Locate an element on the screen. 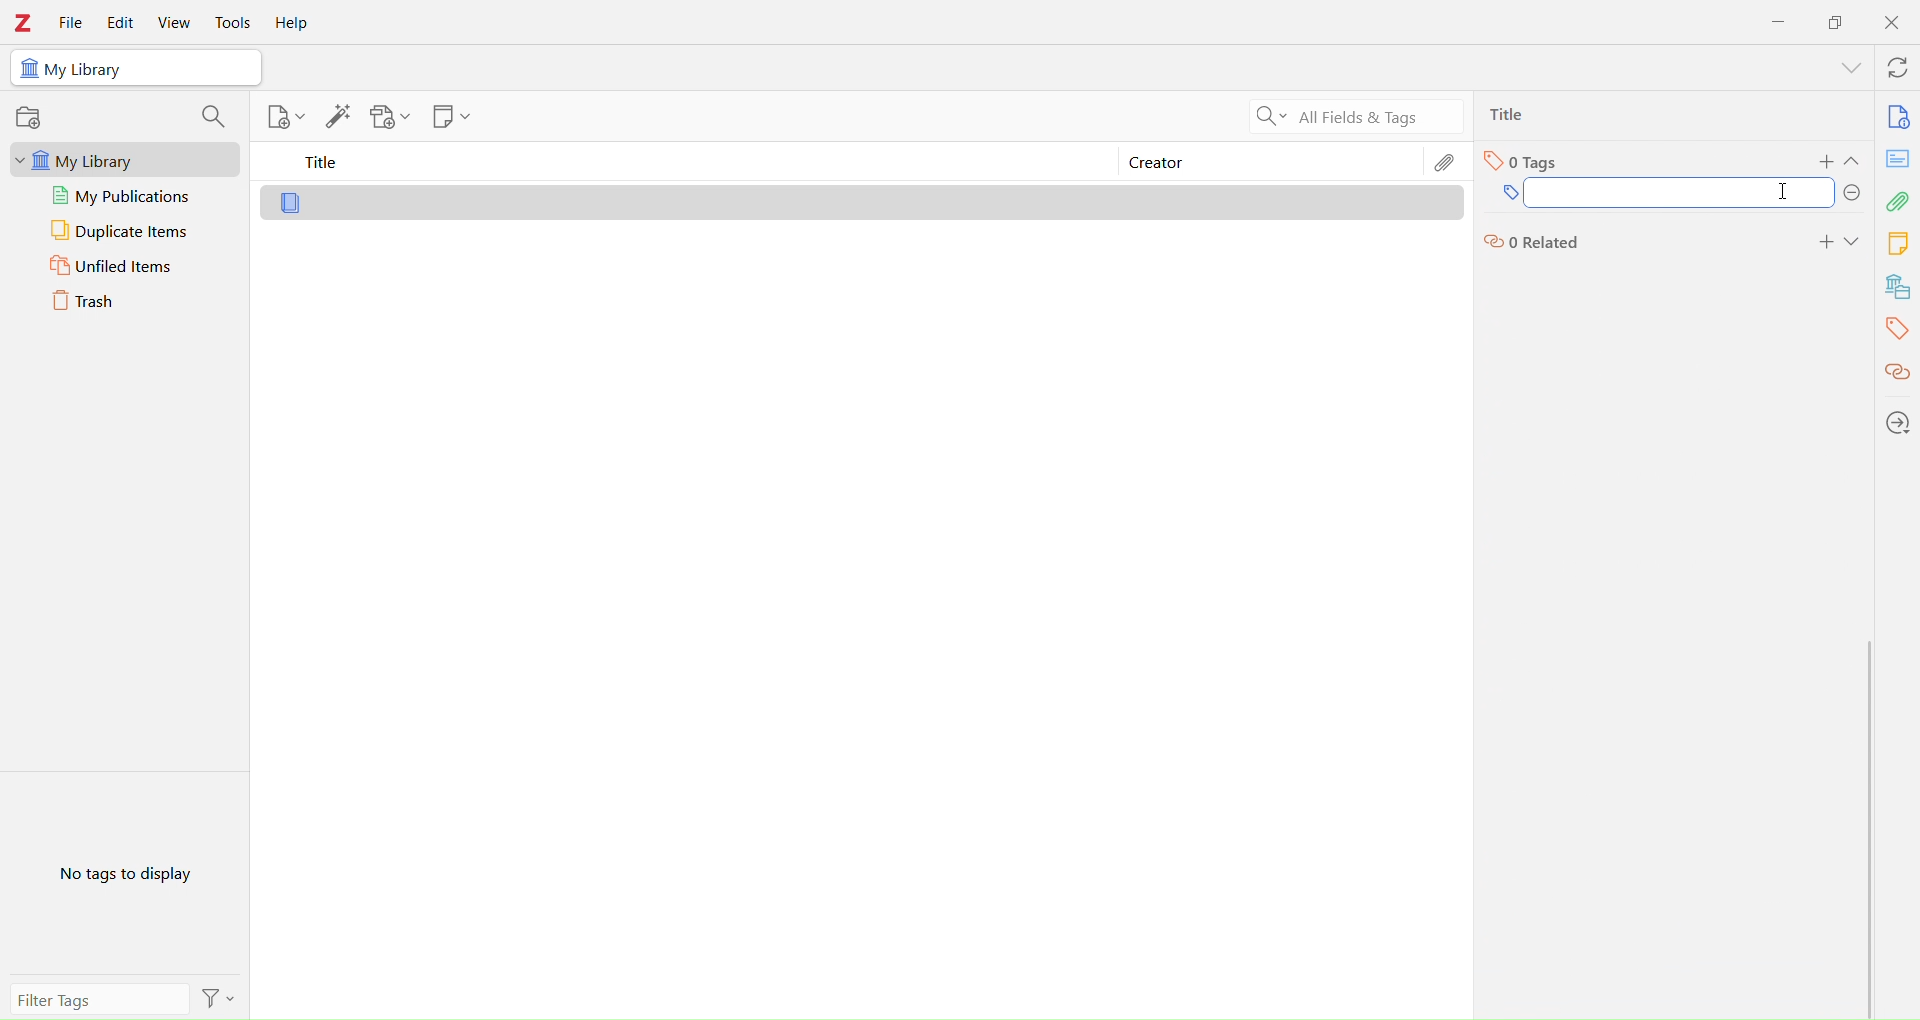  add is located at coordinates (1821, 240).